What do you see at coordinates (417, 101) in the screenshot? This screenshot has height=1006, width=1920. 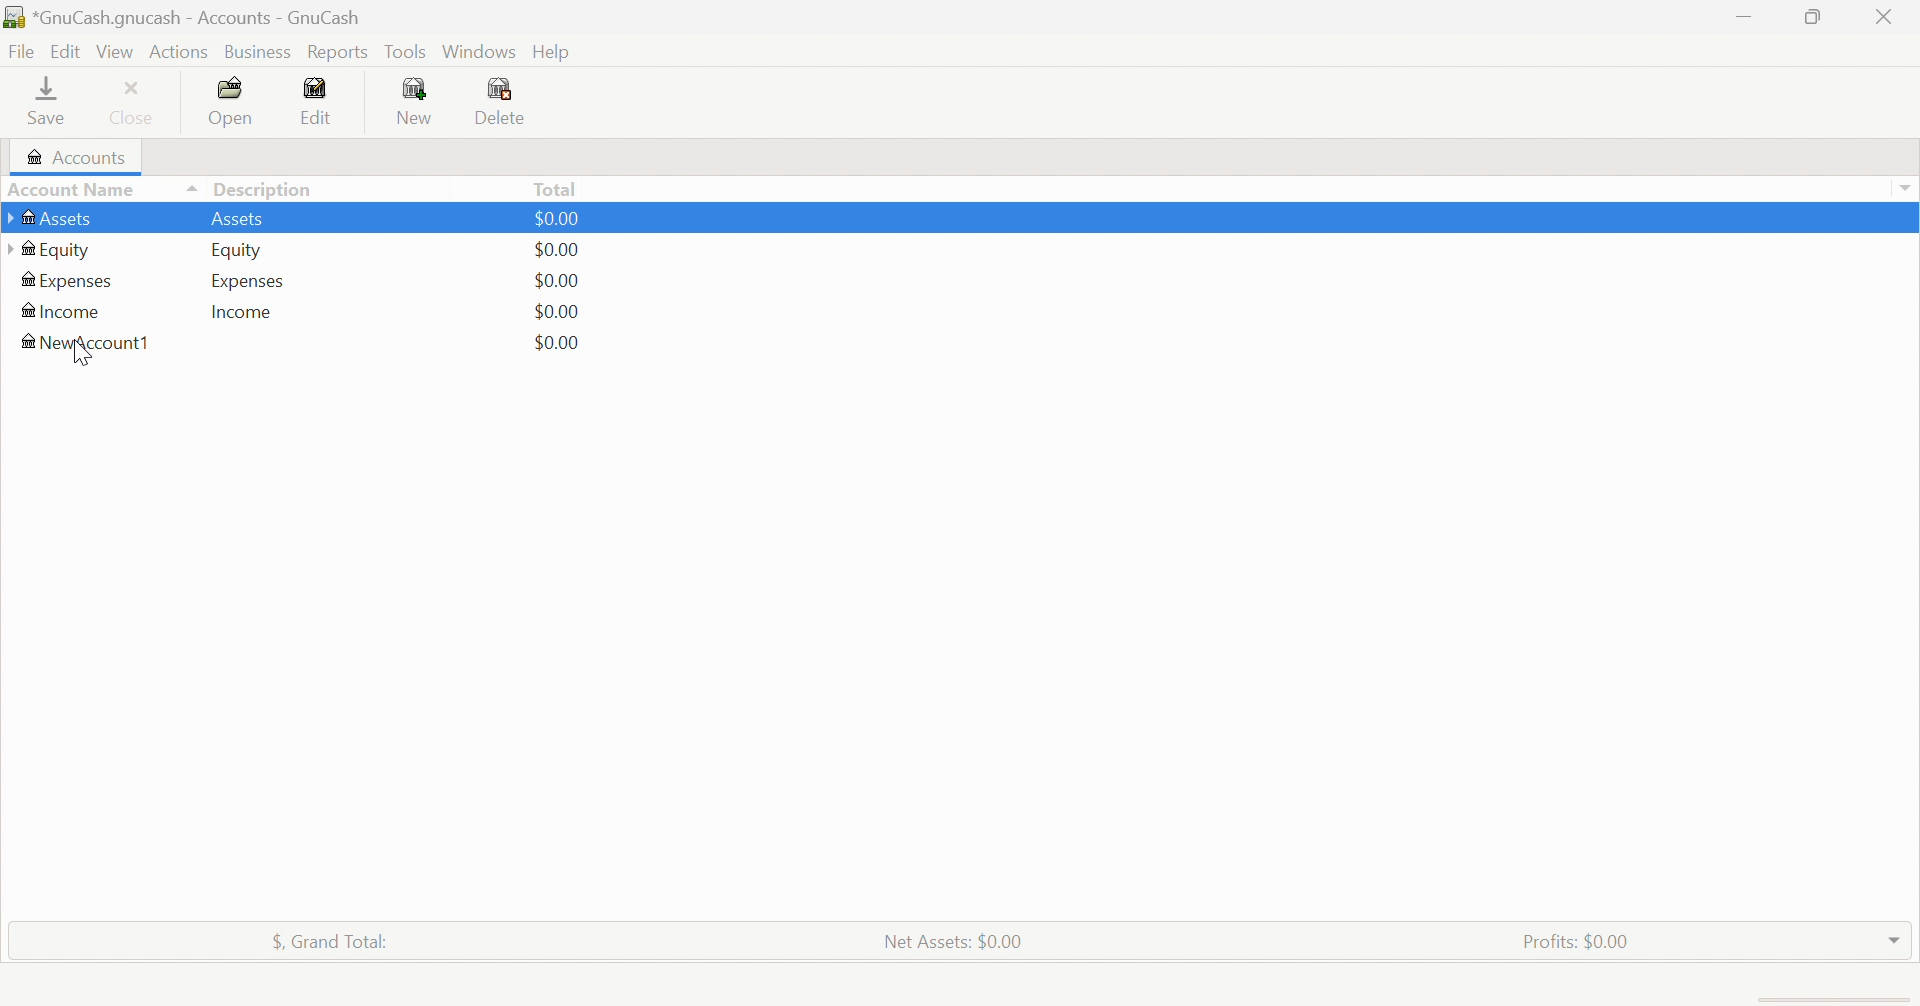 I see `New` at bounding box center [417, 101].